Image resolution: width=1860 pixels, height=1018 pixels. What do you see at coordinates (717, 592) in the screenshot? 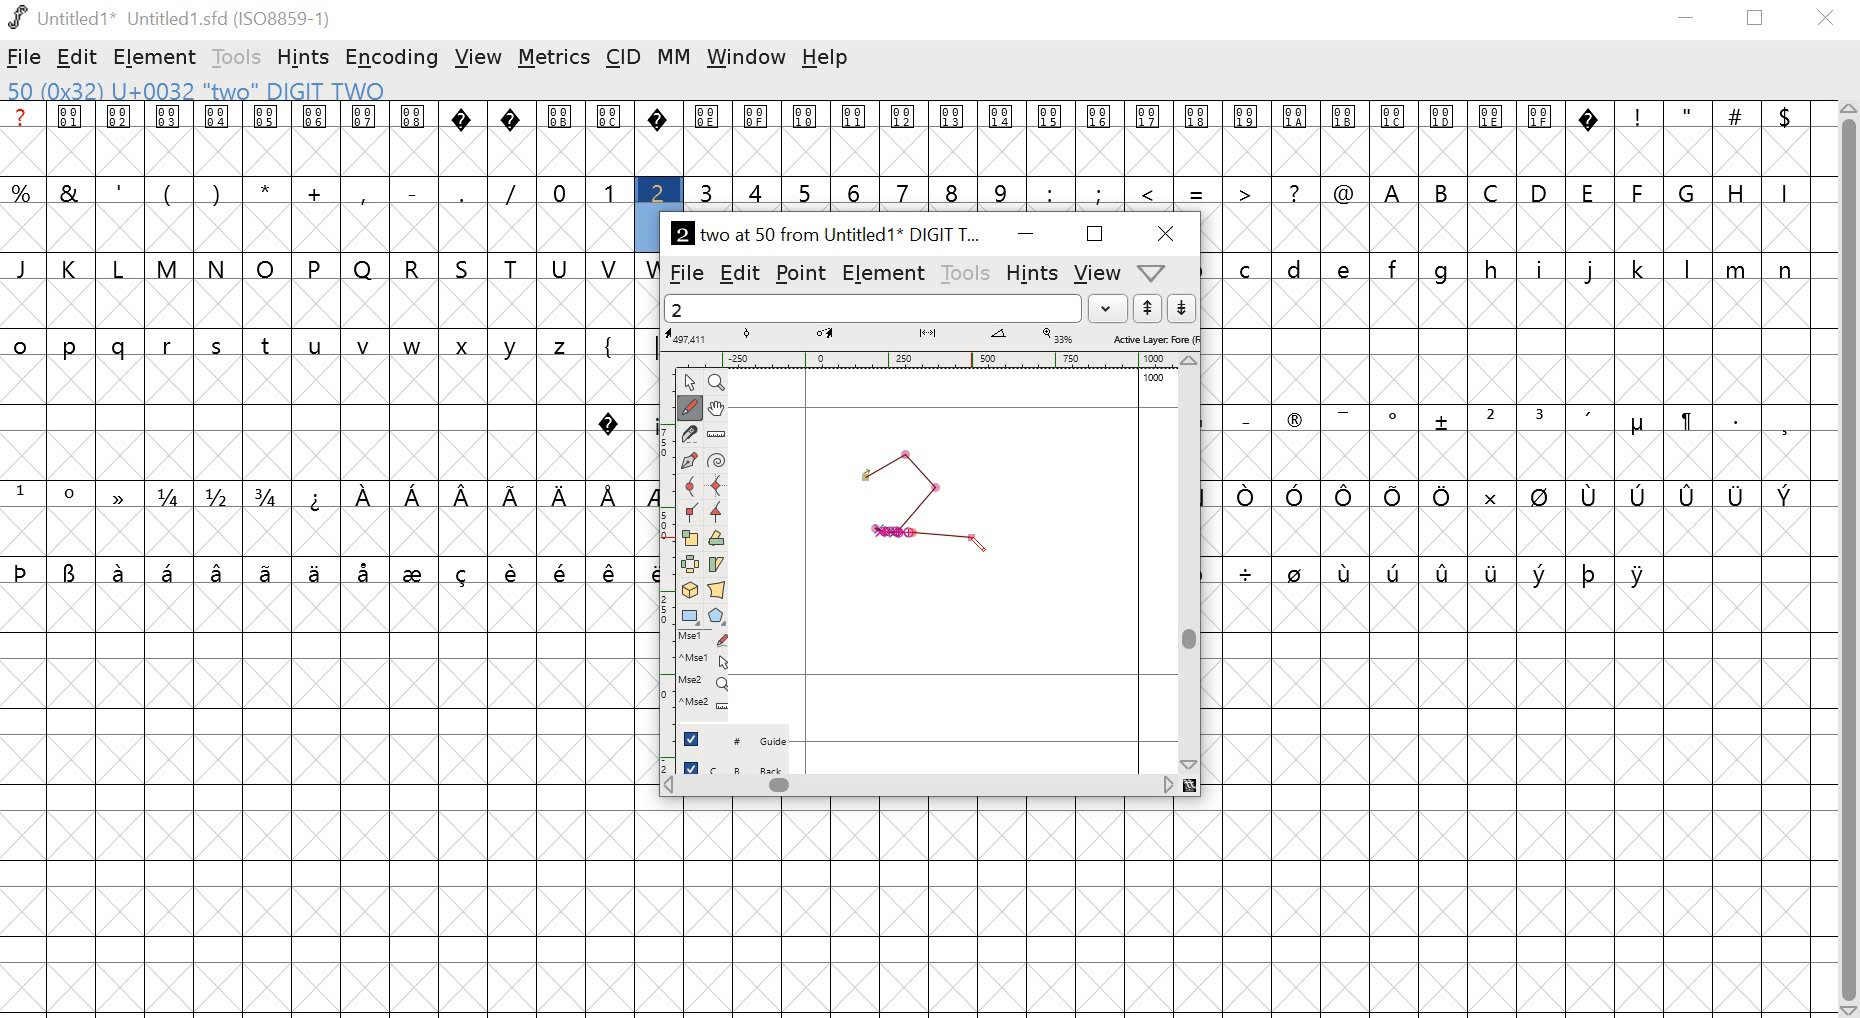
I see `perspective` at bounding box center [717, 592].